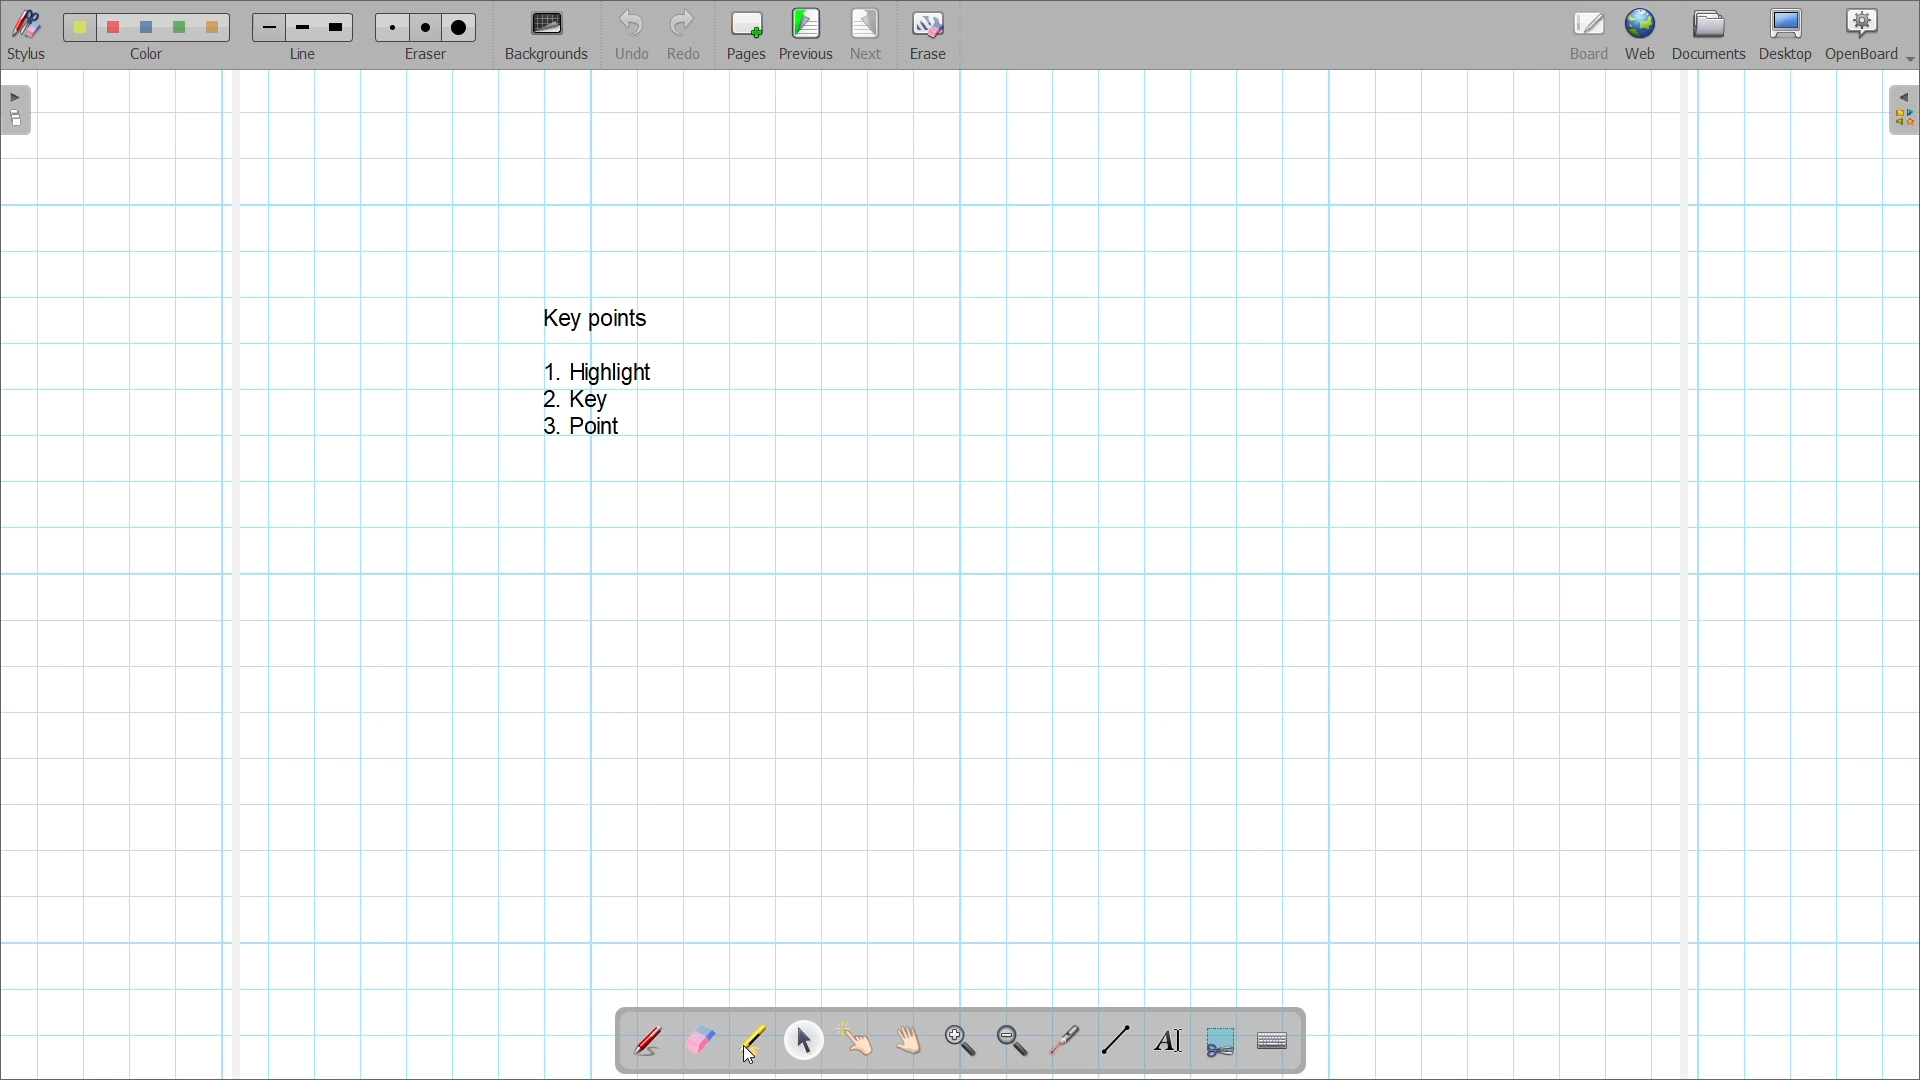  What do you see at coordinates (79, 27) in the screenshot?
I see `Color 1` at bounding box center [79, 27].